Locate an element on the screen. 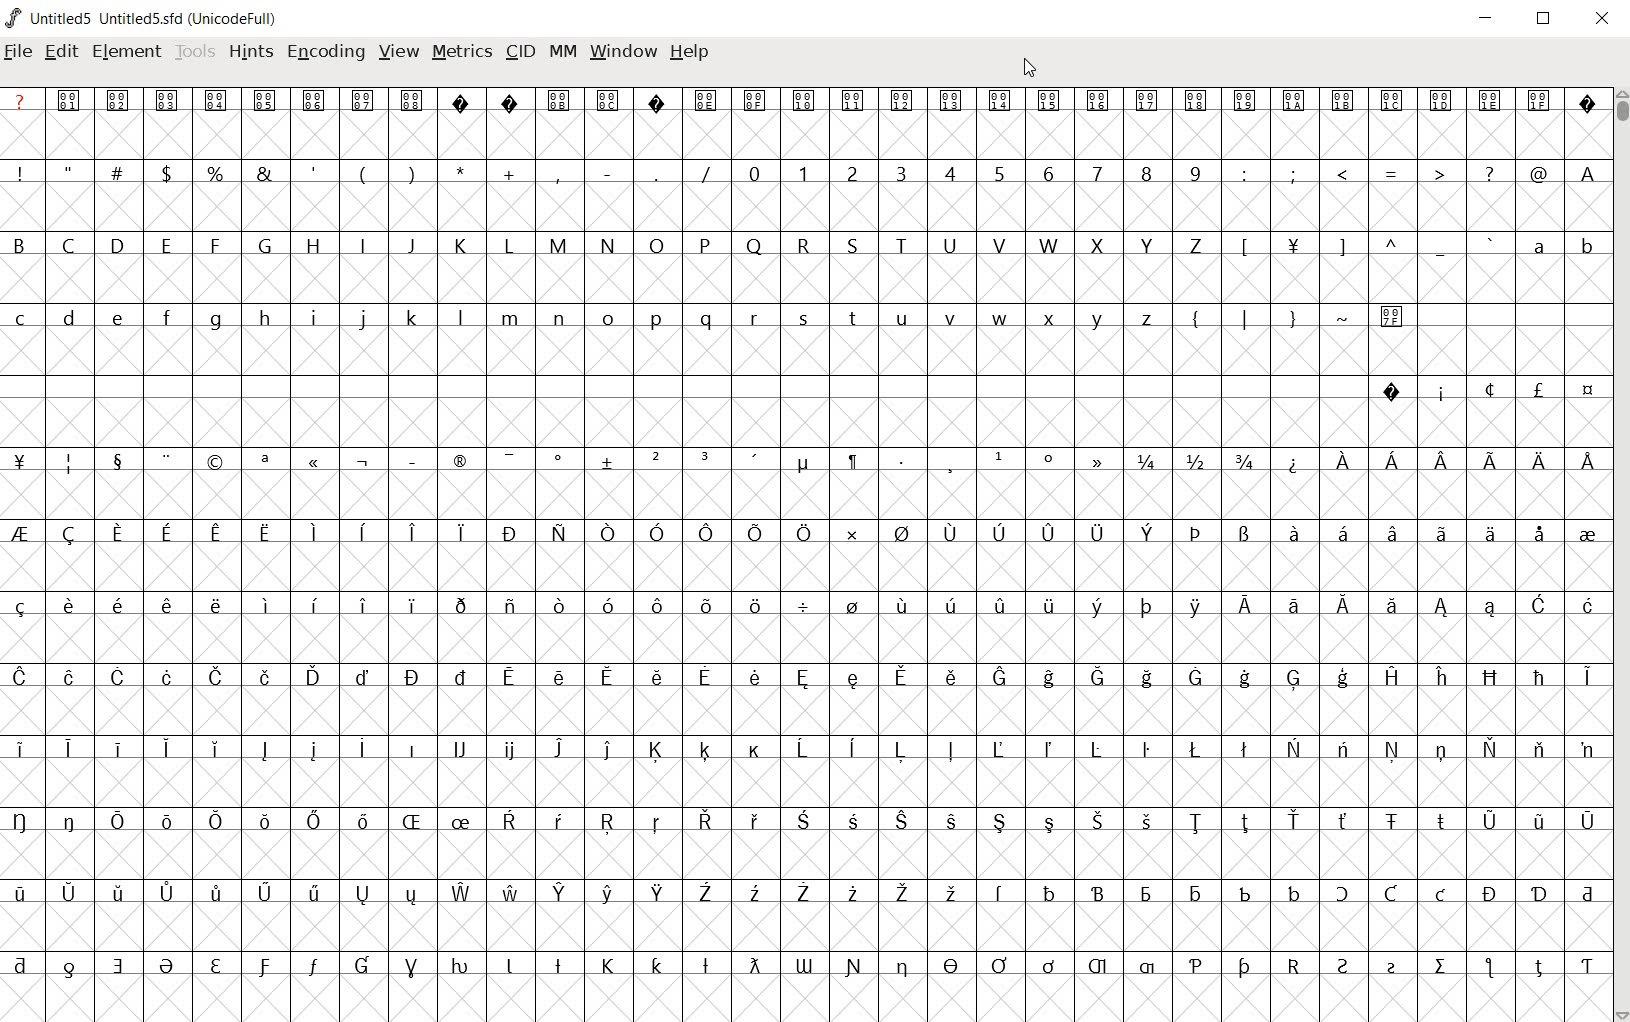 The width and height of the screenshot is (1630, 1022). Symbol is located at coordinates (216, 967).